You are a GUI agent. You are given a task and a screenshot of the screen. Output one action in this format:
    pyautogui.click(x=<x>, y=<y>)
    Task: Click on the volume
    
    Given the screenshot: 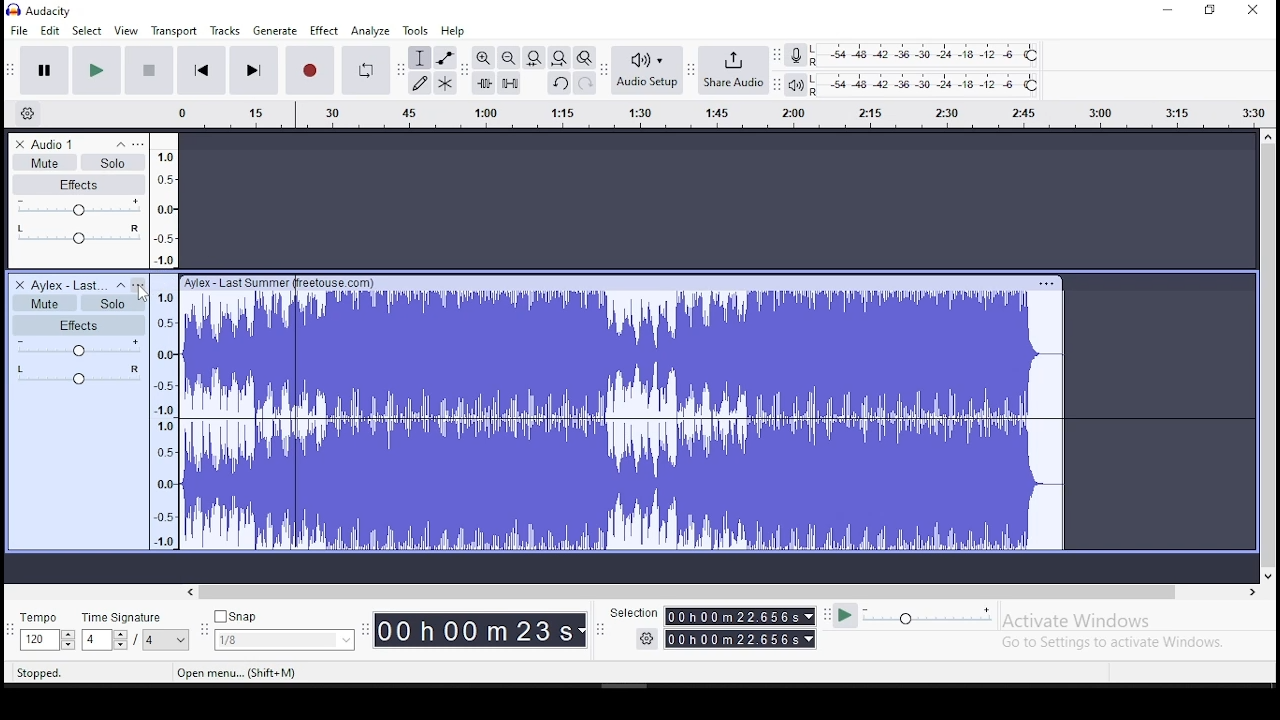 What is the action you would take?
    pyautogui.click(x=78, y=348)
    